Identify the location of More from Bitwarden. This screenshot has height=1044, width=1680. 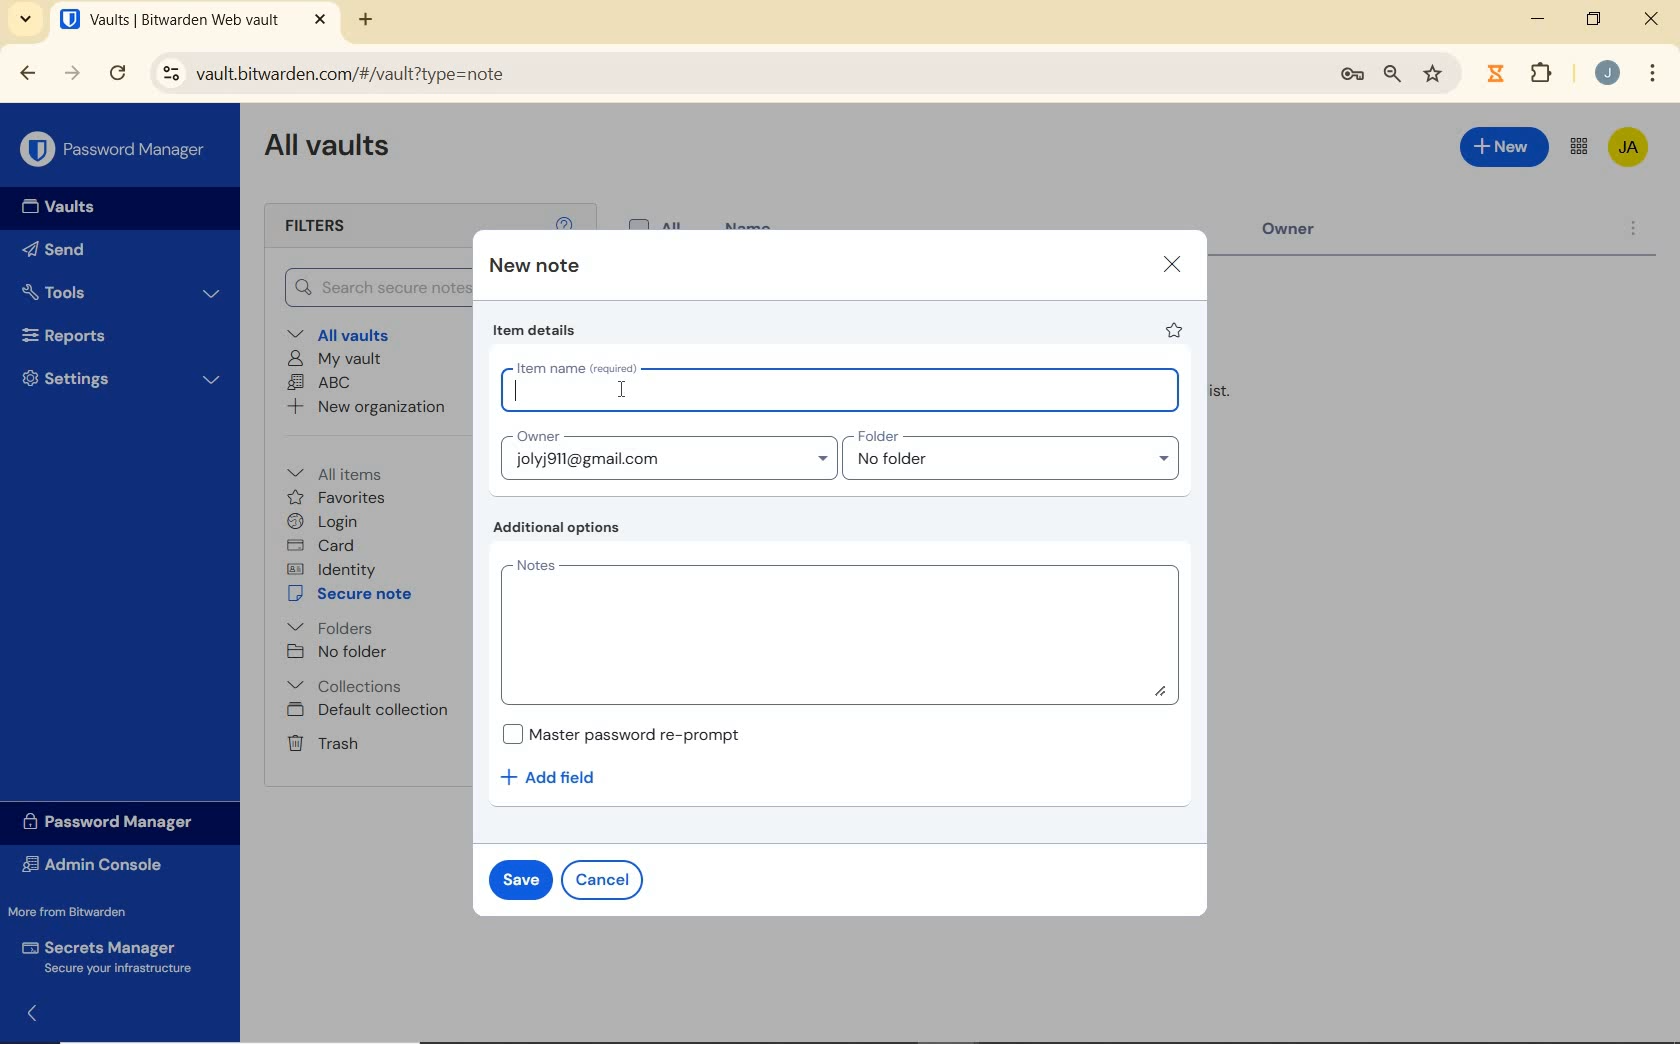
(81, 911).